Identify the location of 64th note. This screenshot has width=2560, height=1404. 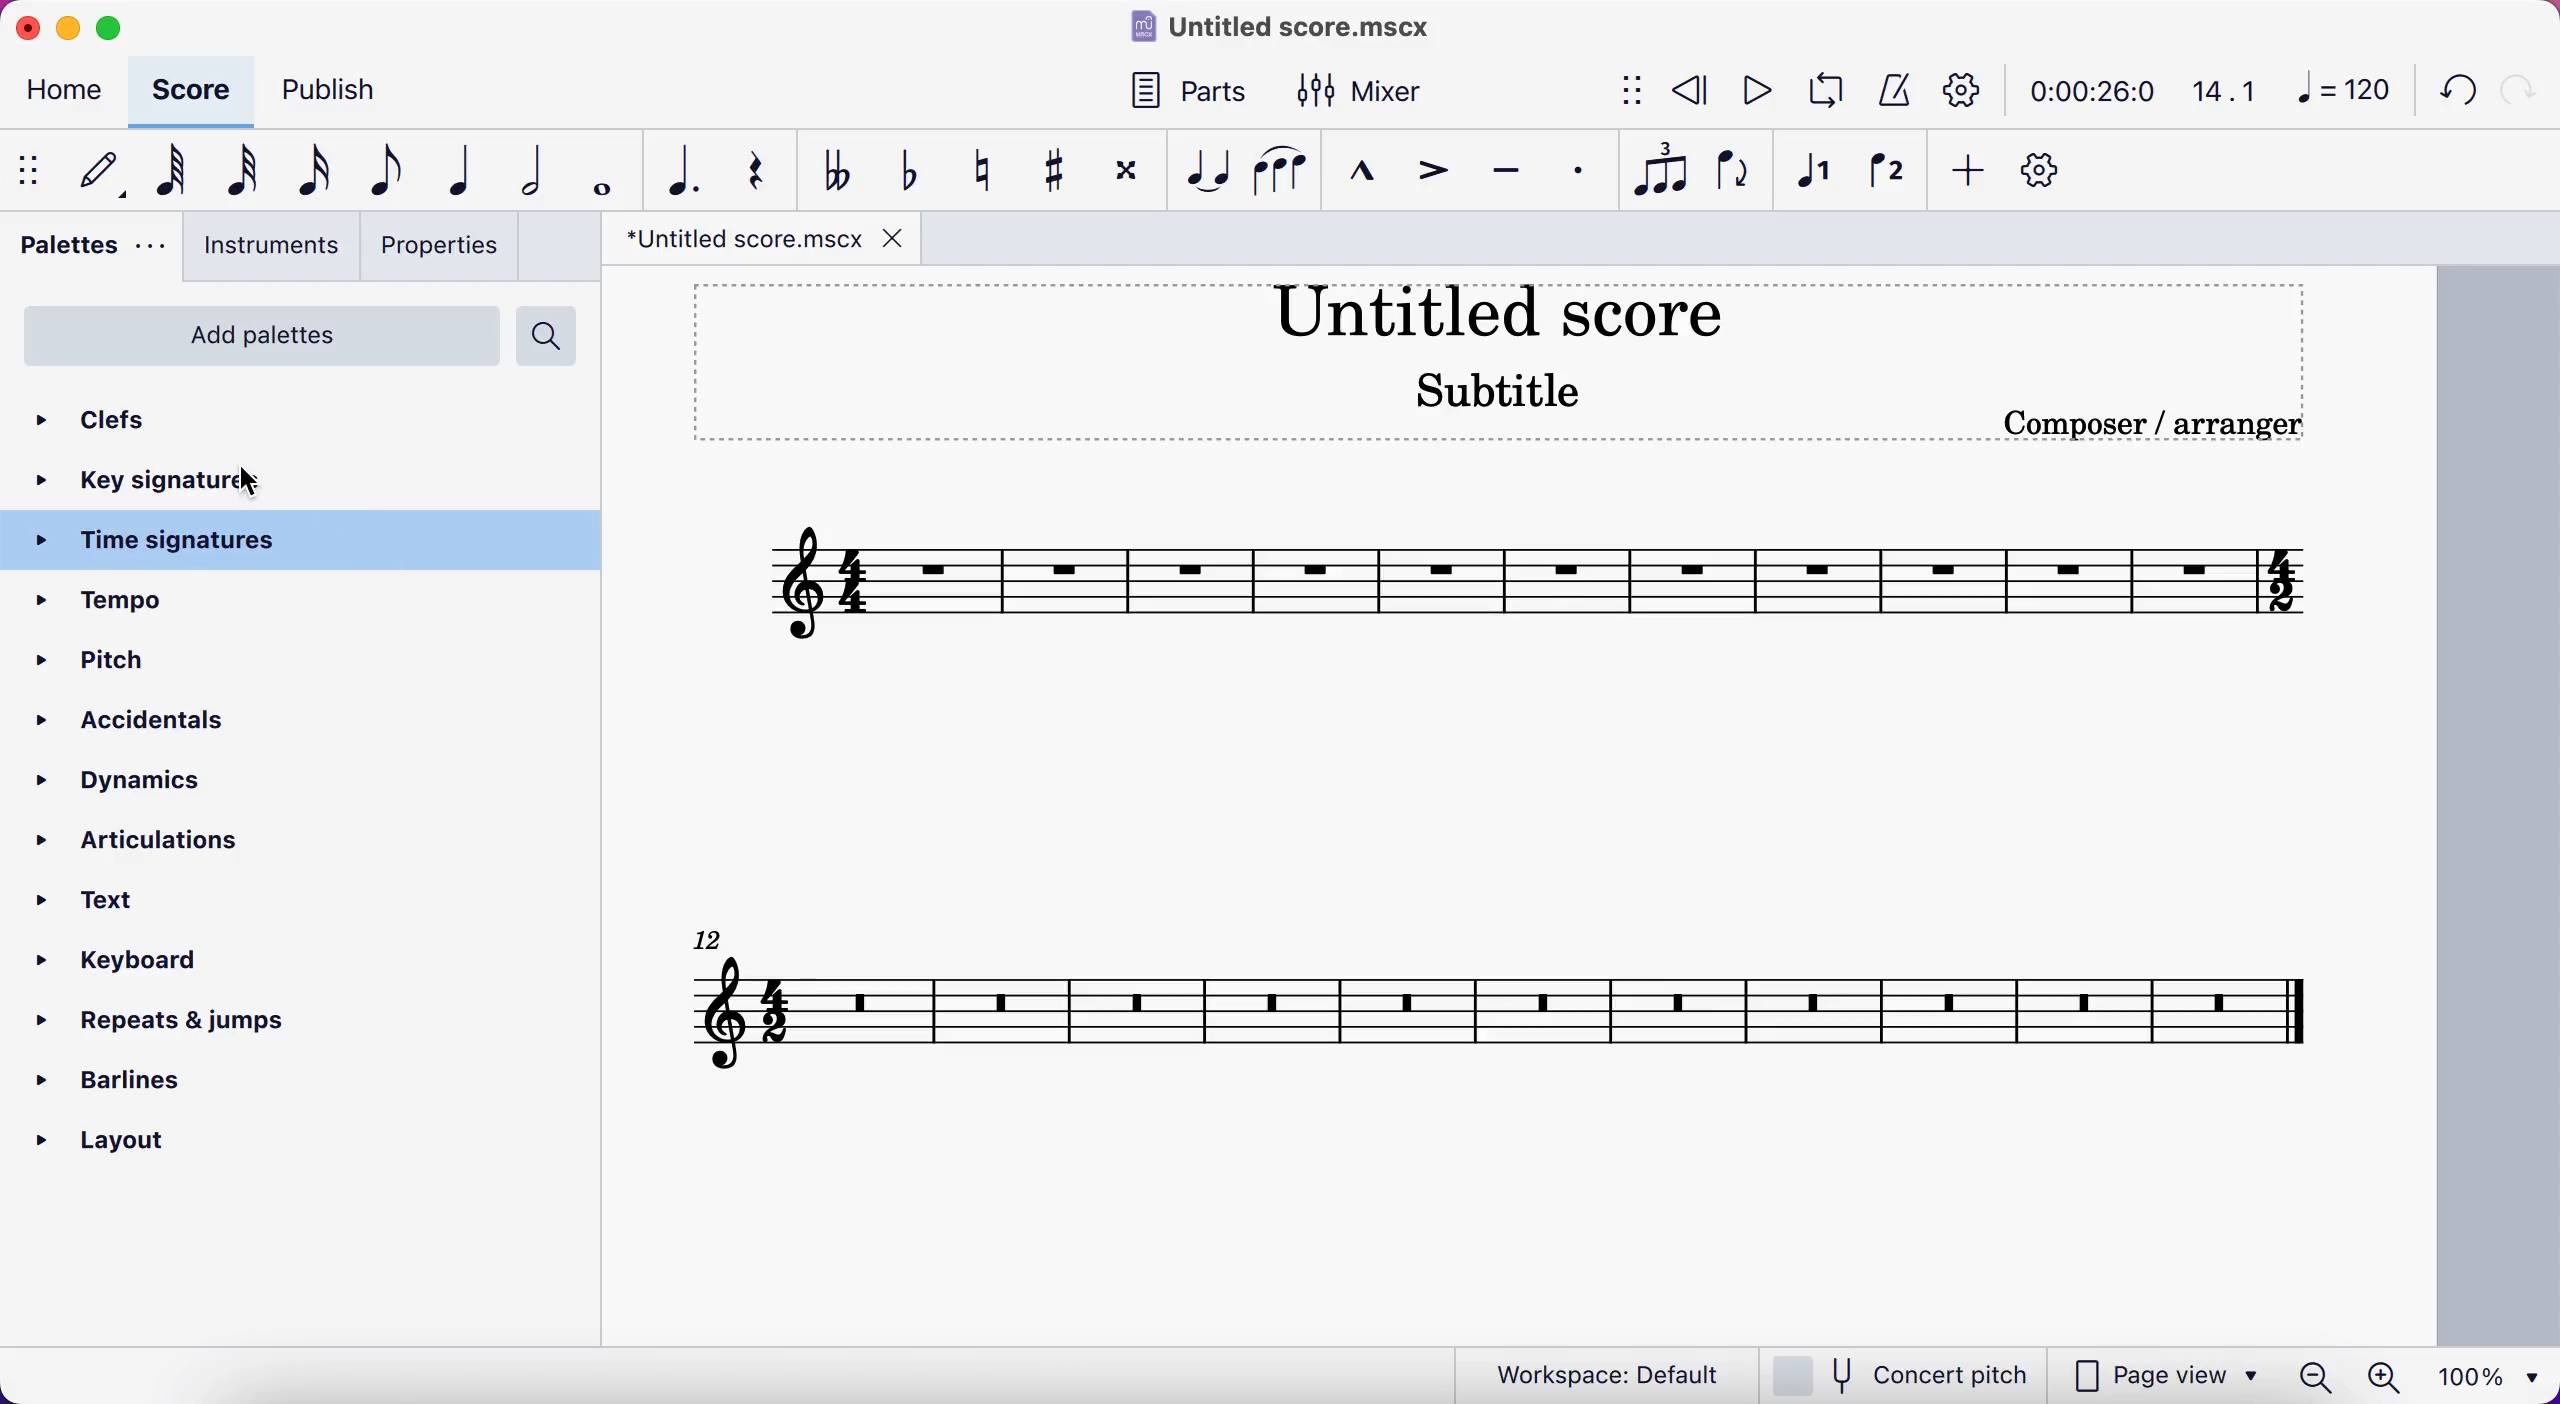
(174, 176).